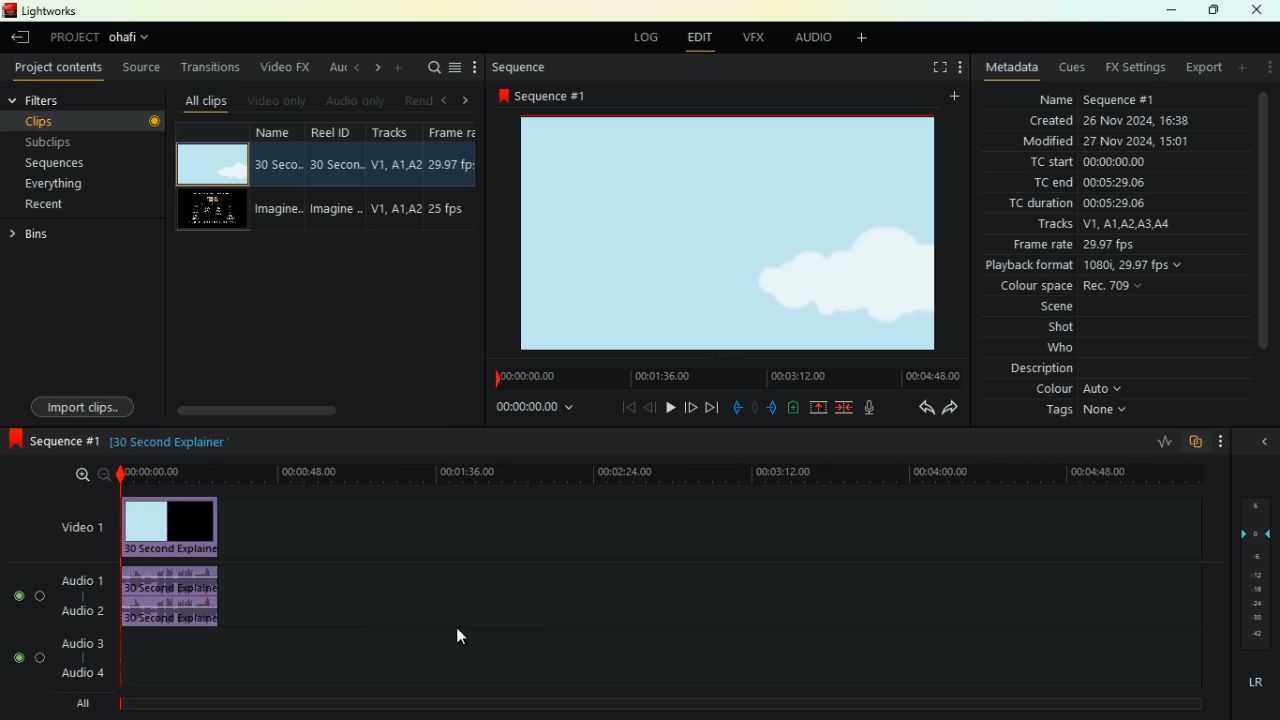 This screenshot has width=1280, height=720. Describe the element at coordinates (1201, 70) in the screenshot. I see `export` at that location.